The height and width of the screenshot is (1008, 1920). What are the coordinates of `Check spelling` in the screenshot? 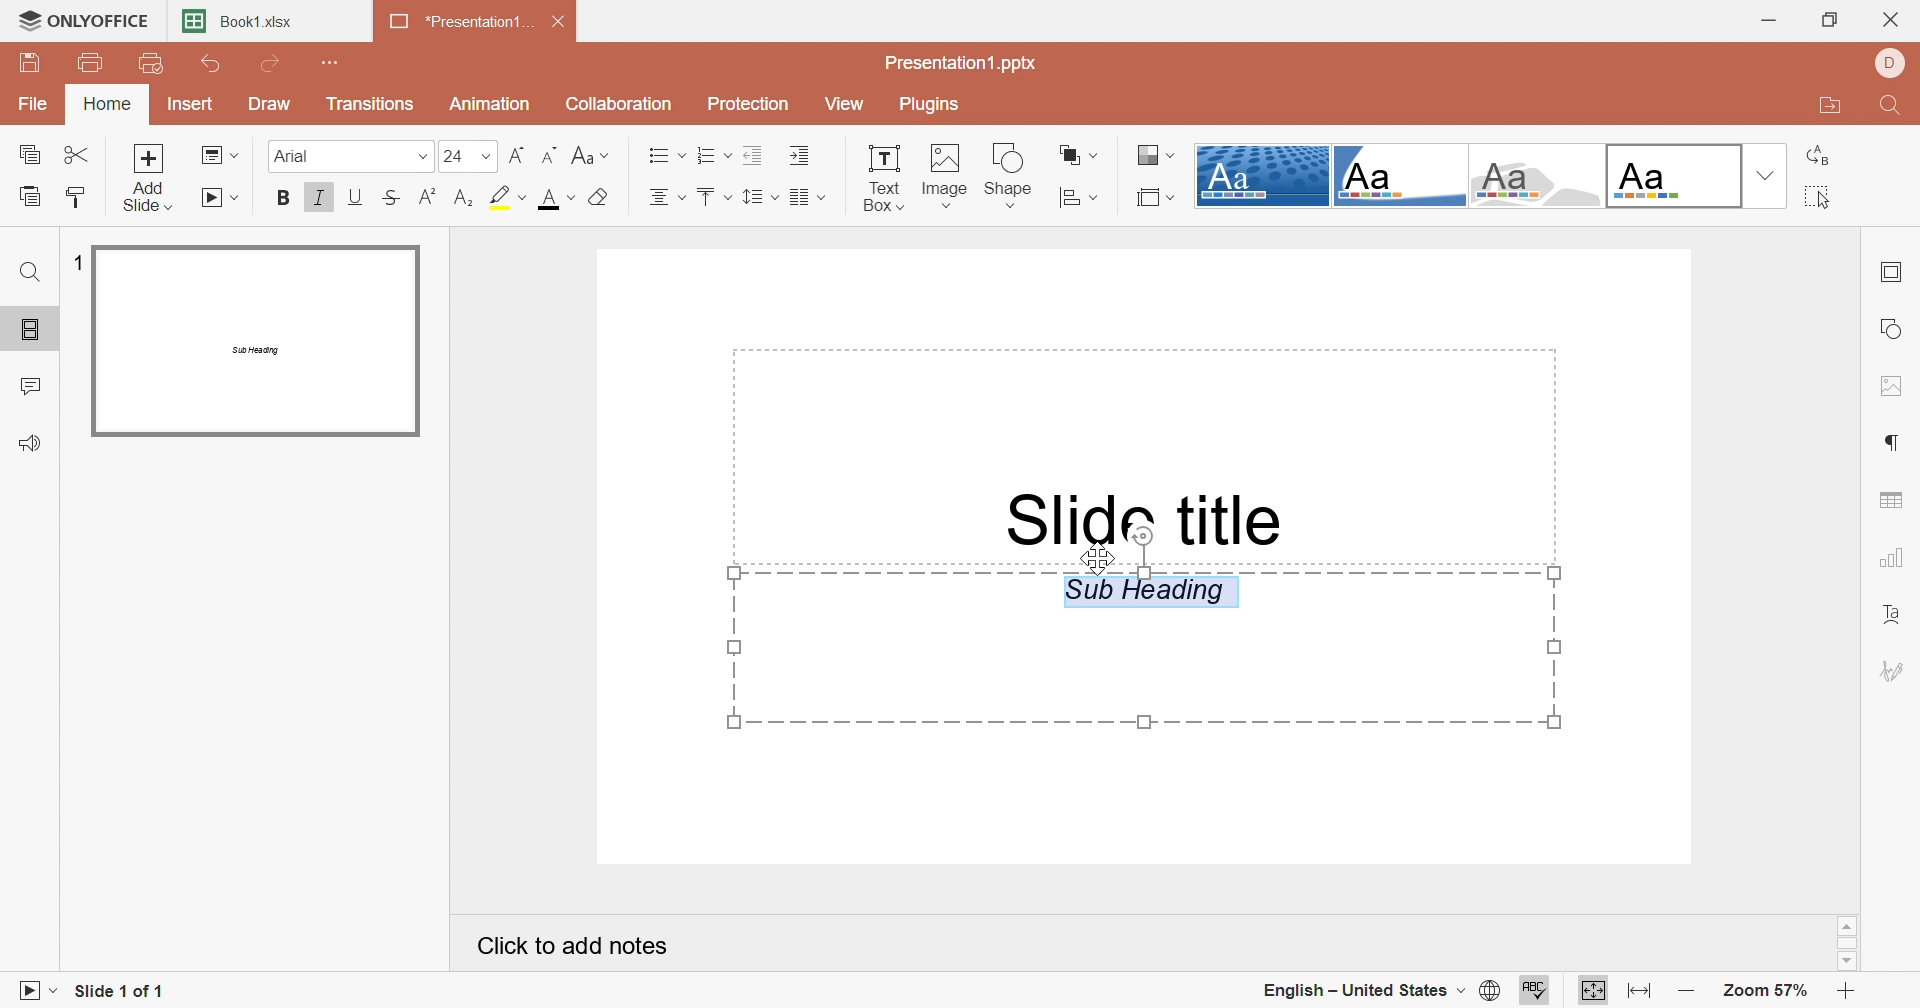 It's located at (1534, 989).